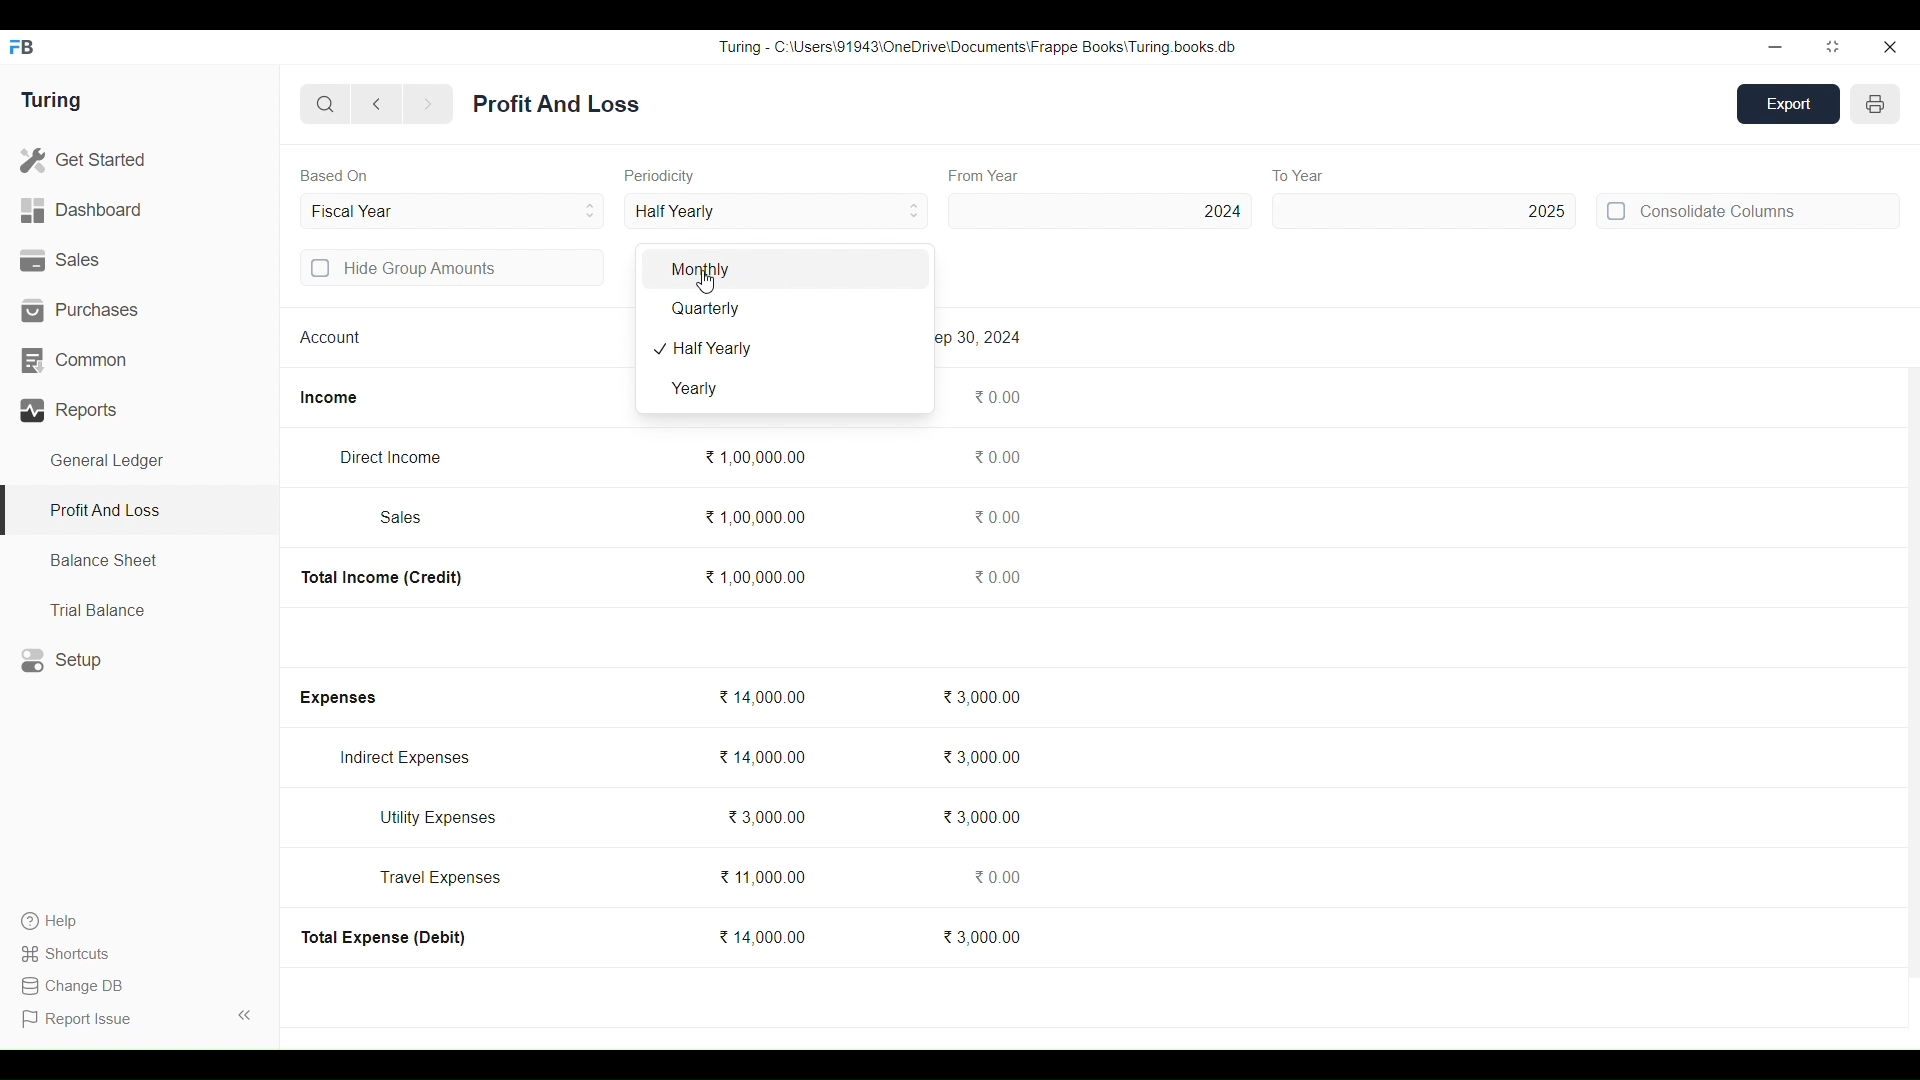 Image resolution: width=1920 pixels, height=1080 pixels. What do you see at coordinates (982, 936) in the screenshot?
I see `3,000.00` at bounding box center [982, 936].